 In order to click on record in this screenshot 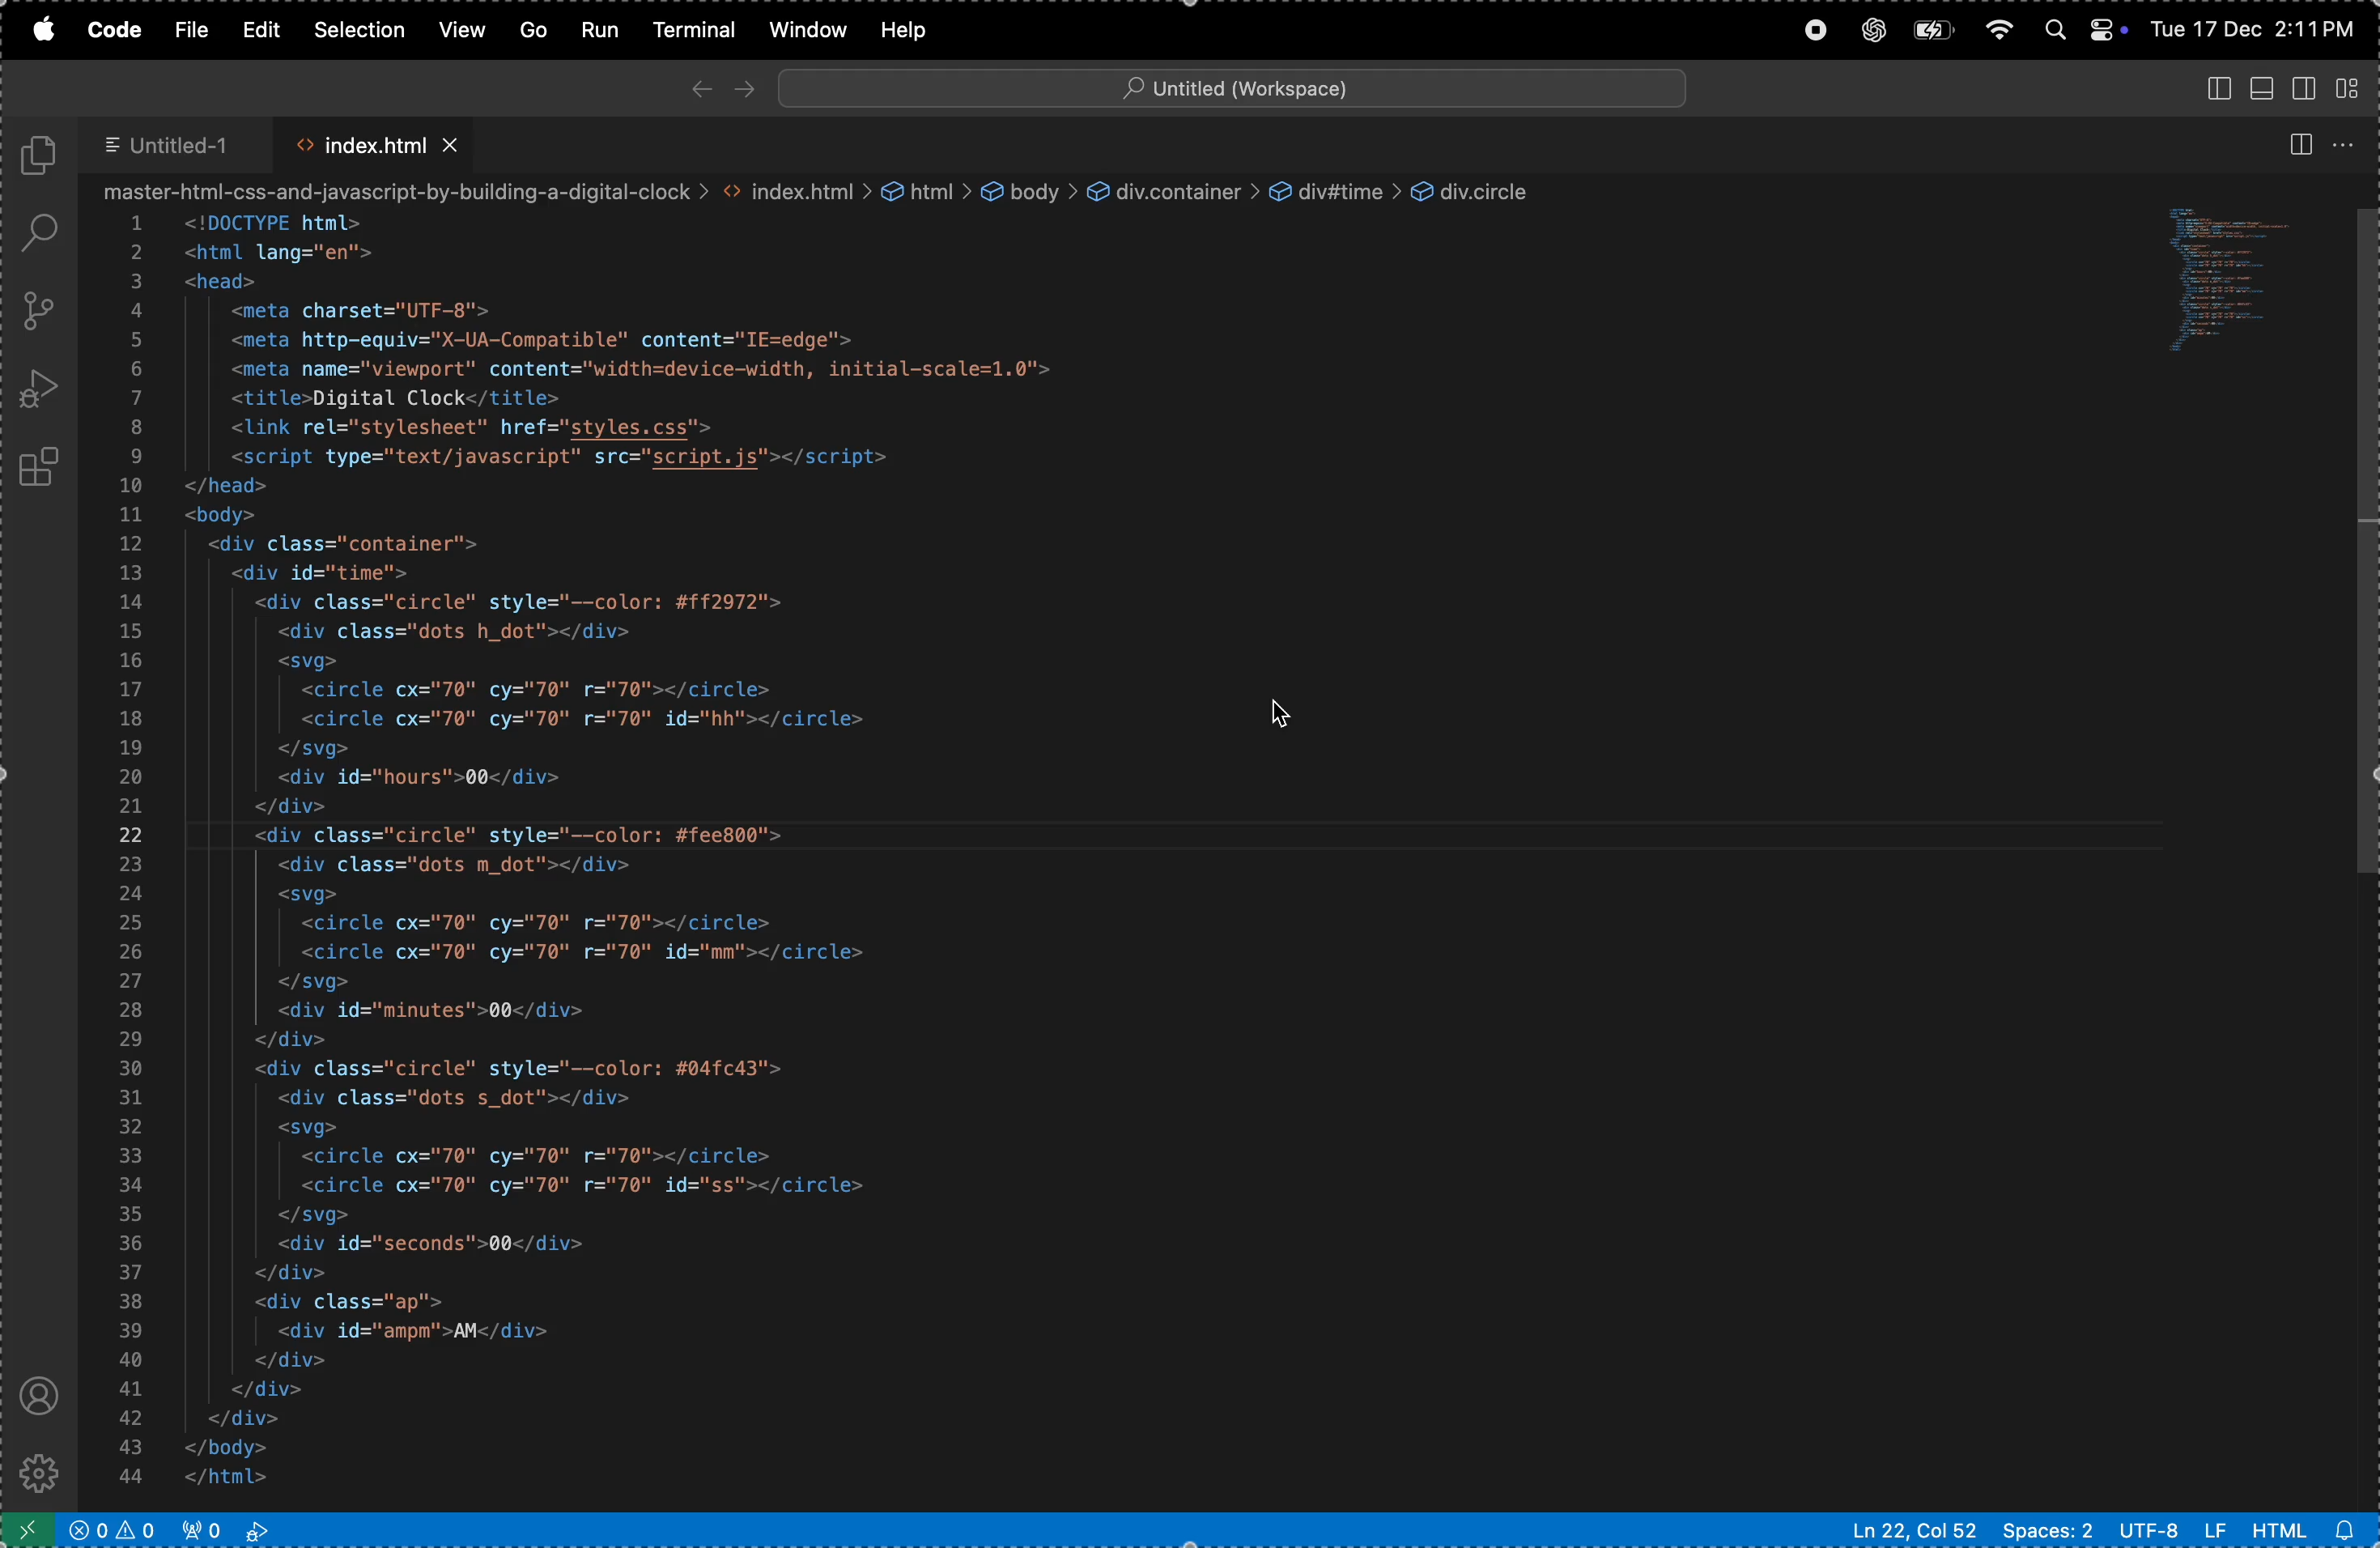, I will do `click(1812, 30)`.